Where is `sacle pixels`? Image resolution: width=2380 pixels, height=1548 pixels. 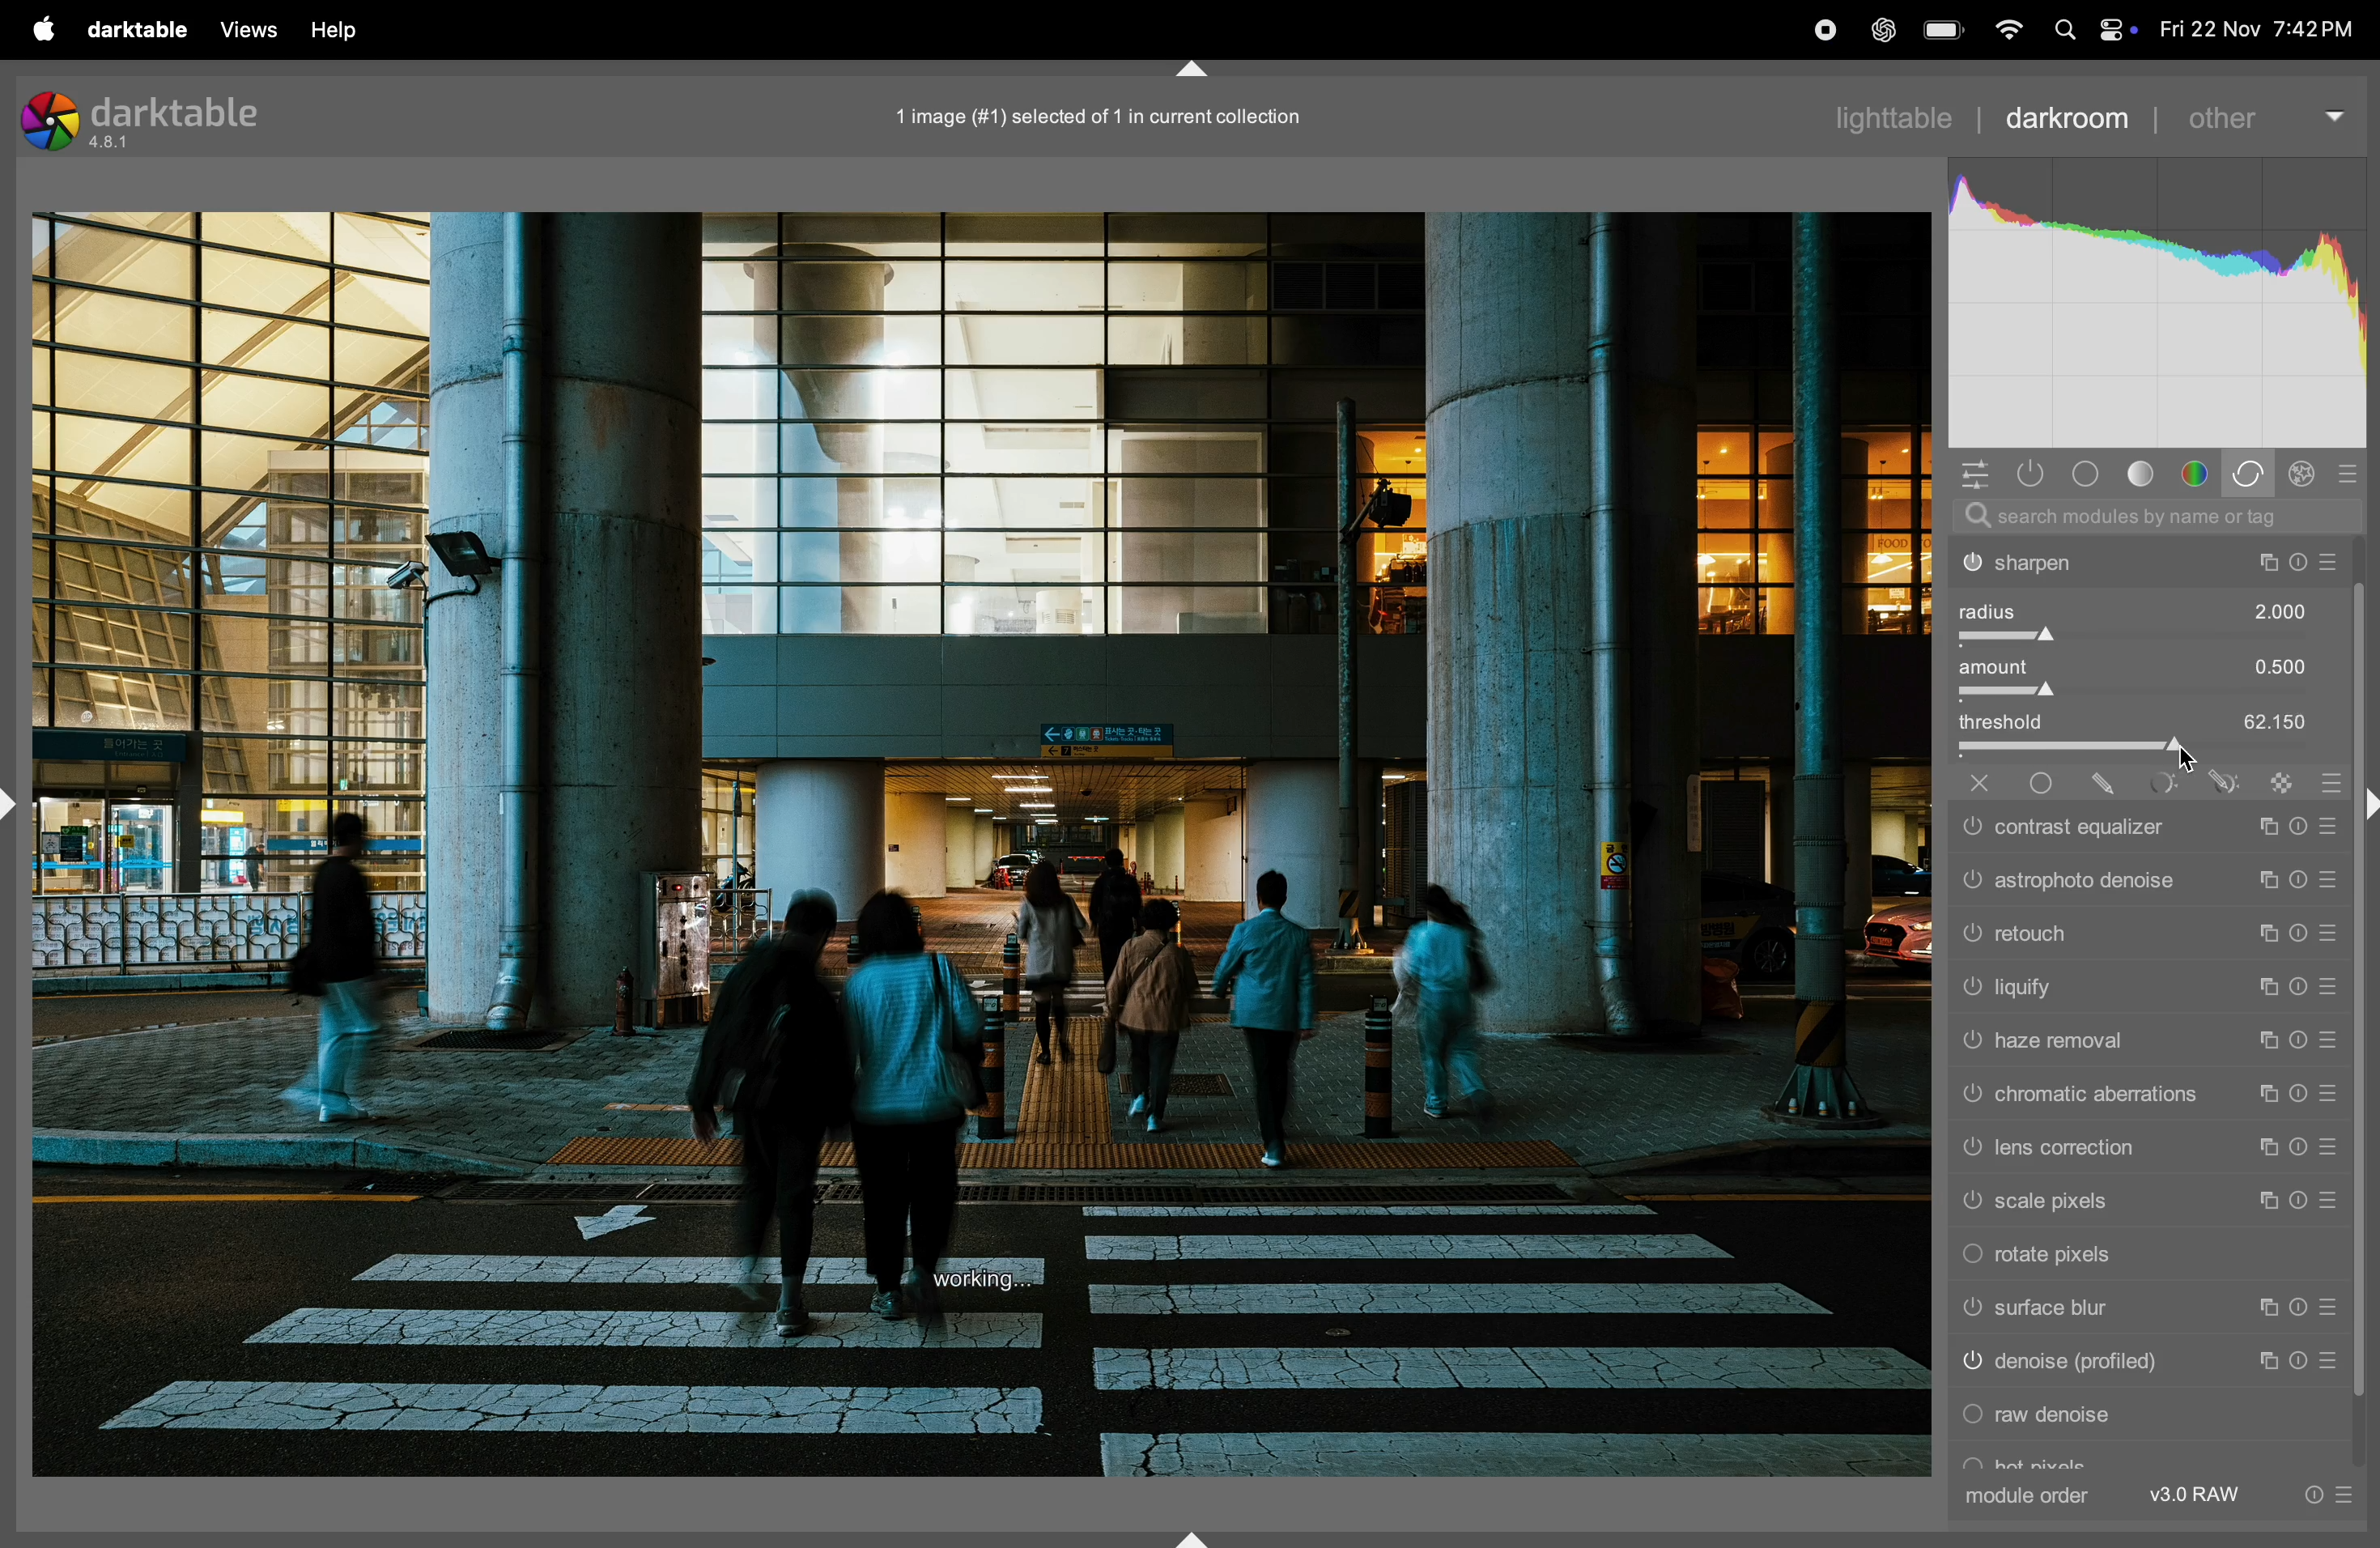 sacle pixels is located at coordinates (2145, 1203).